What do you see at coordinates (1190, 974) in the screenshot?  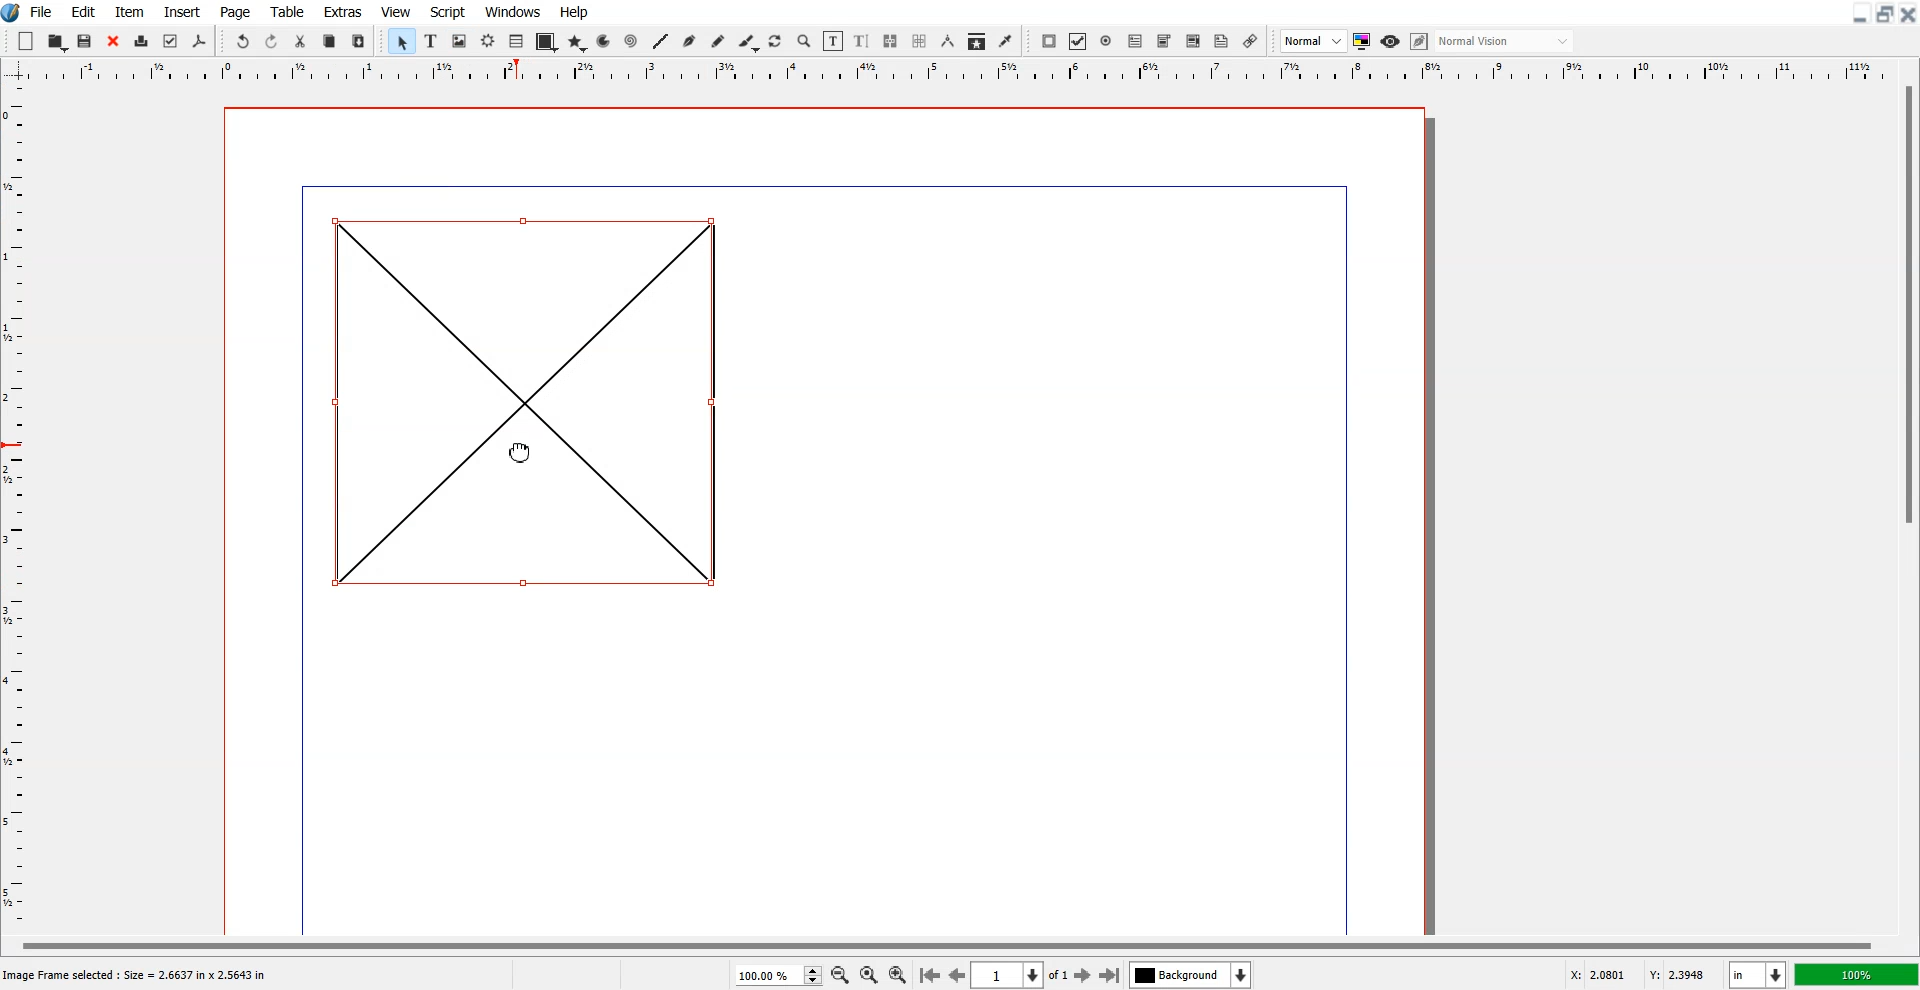 I see `Select the current layer` at bounding box center [1190, 974].